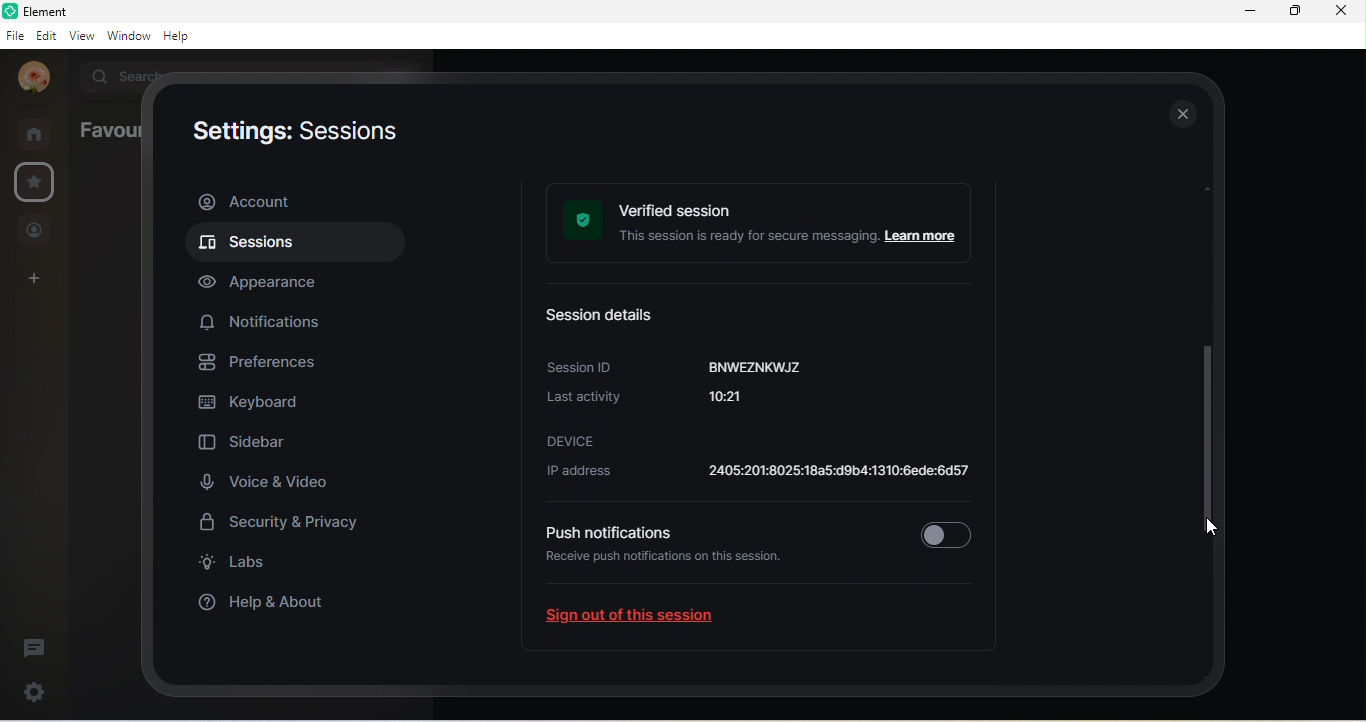 This screenshot has width=1366, height=722. What do you see at coordinates (946, 531) in the screenshot?
I see `disable notification` at bounding box center [946, 531].